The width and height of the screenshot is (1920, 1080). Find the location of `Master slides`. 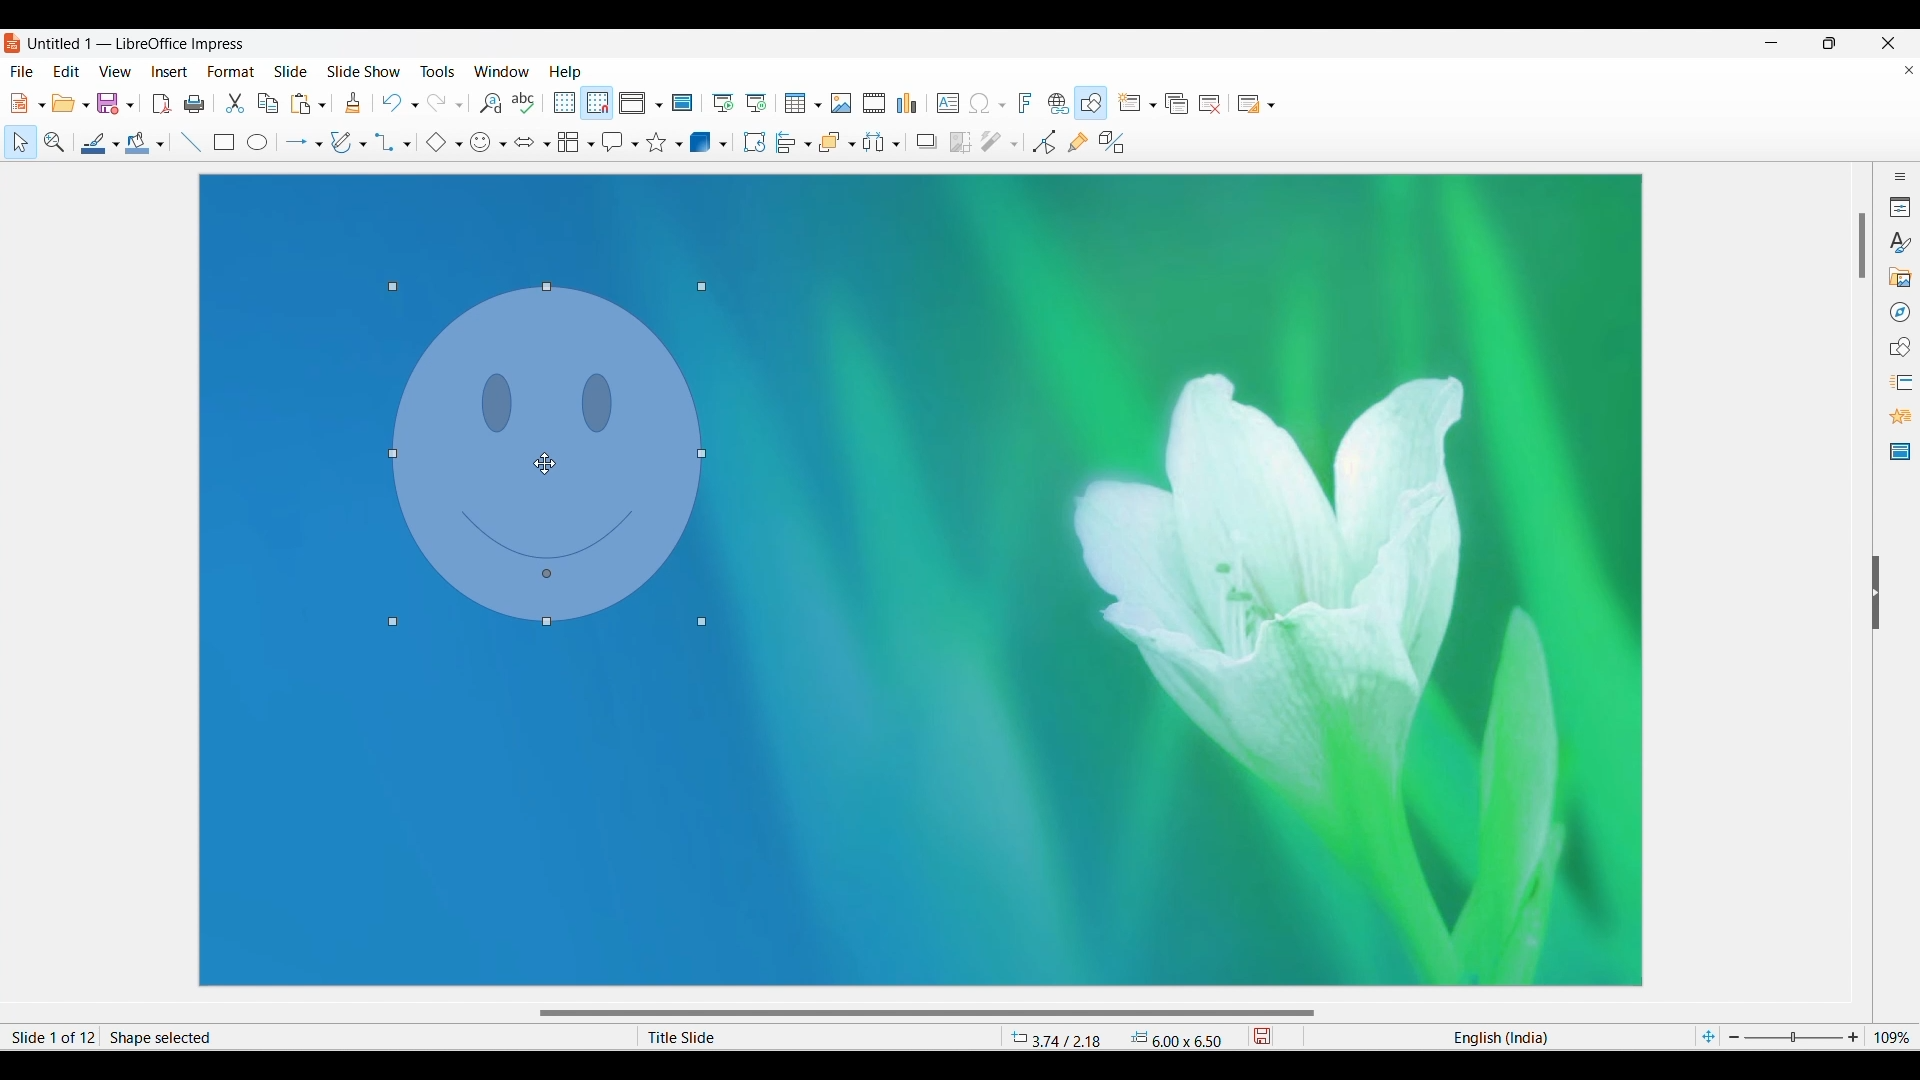

Master slides is located at coordinates (1900, 451).